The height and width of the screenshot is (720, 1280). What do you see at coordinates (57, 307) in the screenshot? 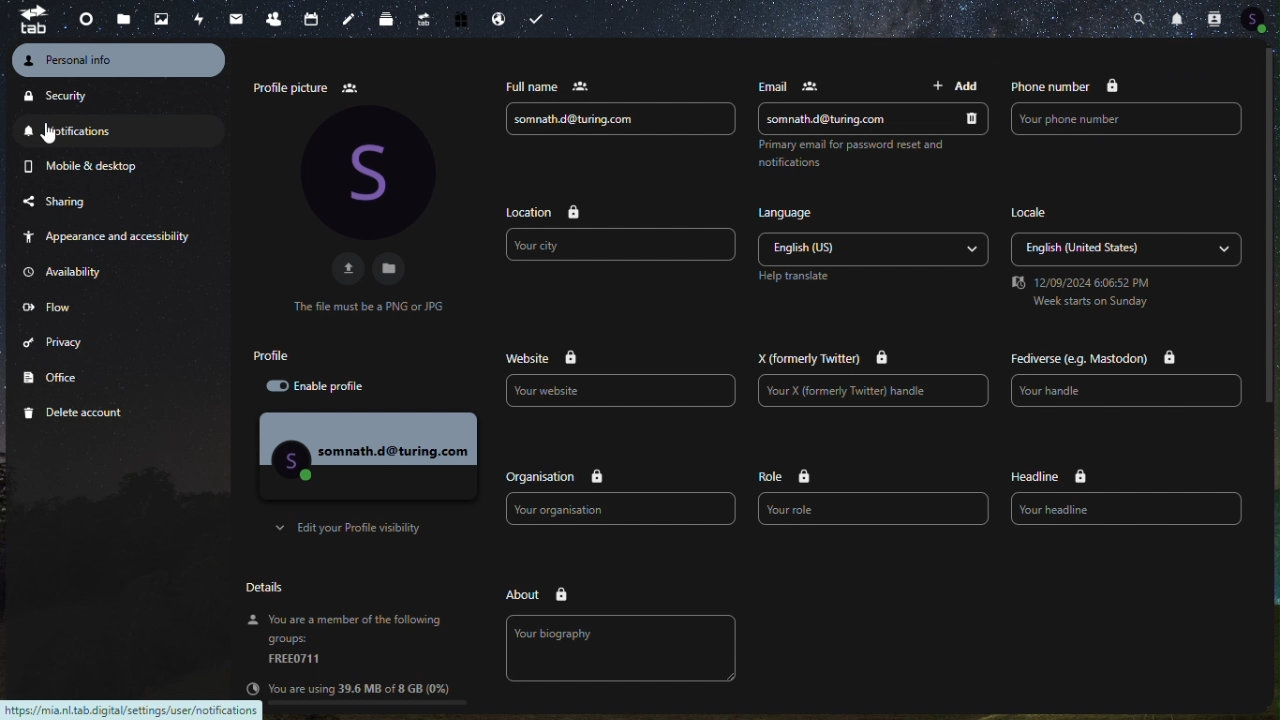
I see `flow` at bounding box center [57, 307].